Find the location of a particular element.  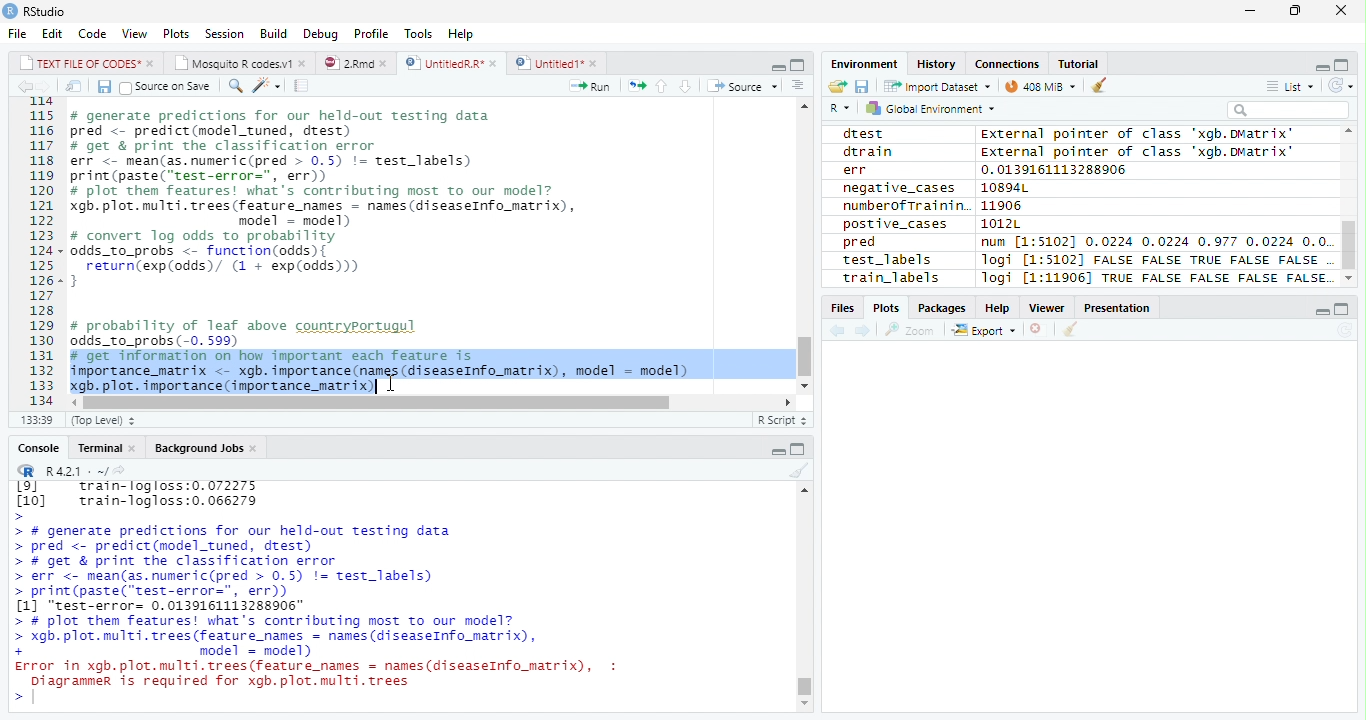

Import dataset is located at coordinates (936, 85).